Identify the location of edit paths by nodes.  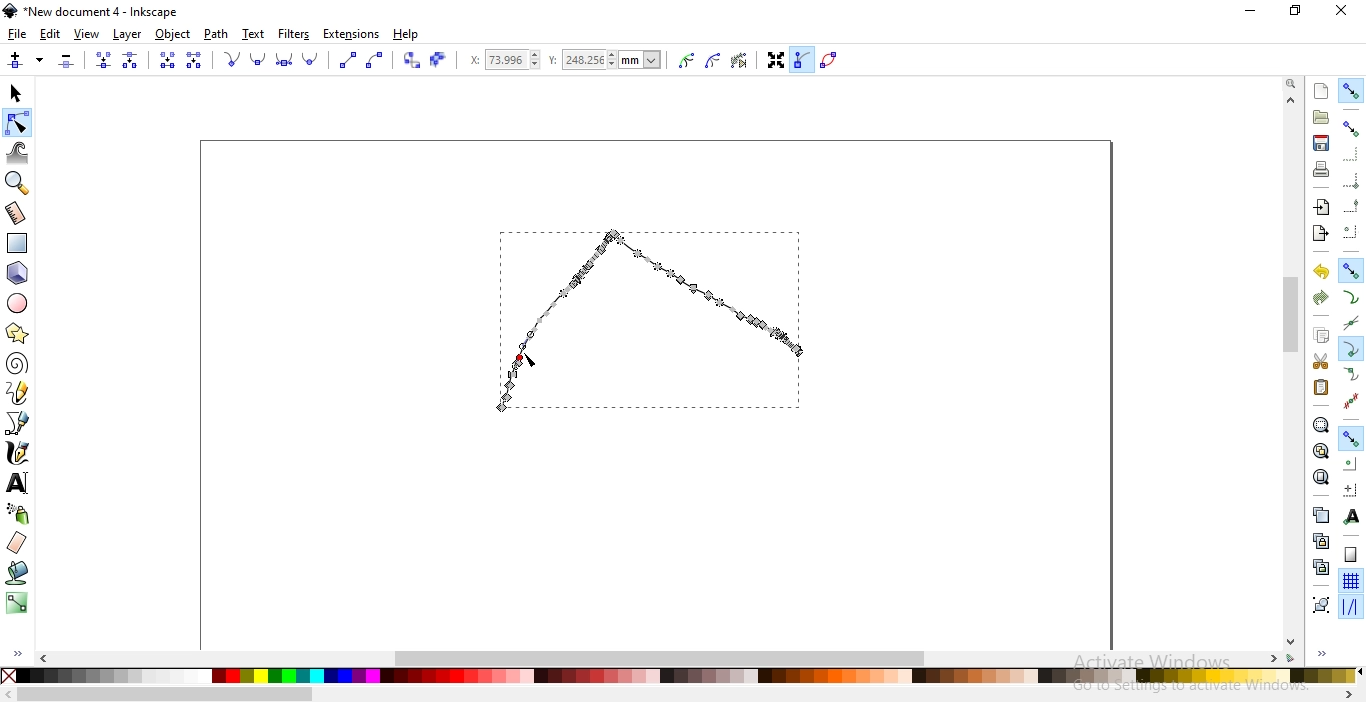
(16, 124).